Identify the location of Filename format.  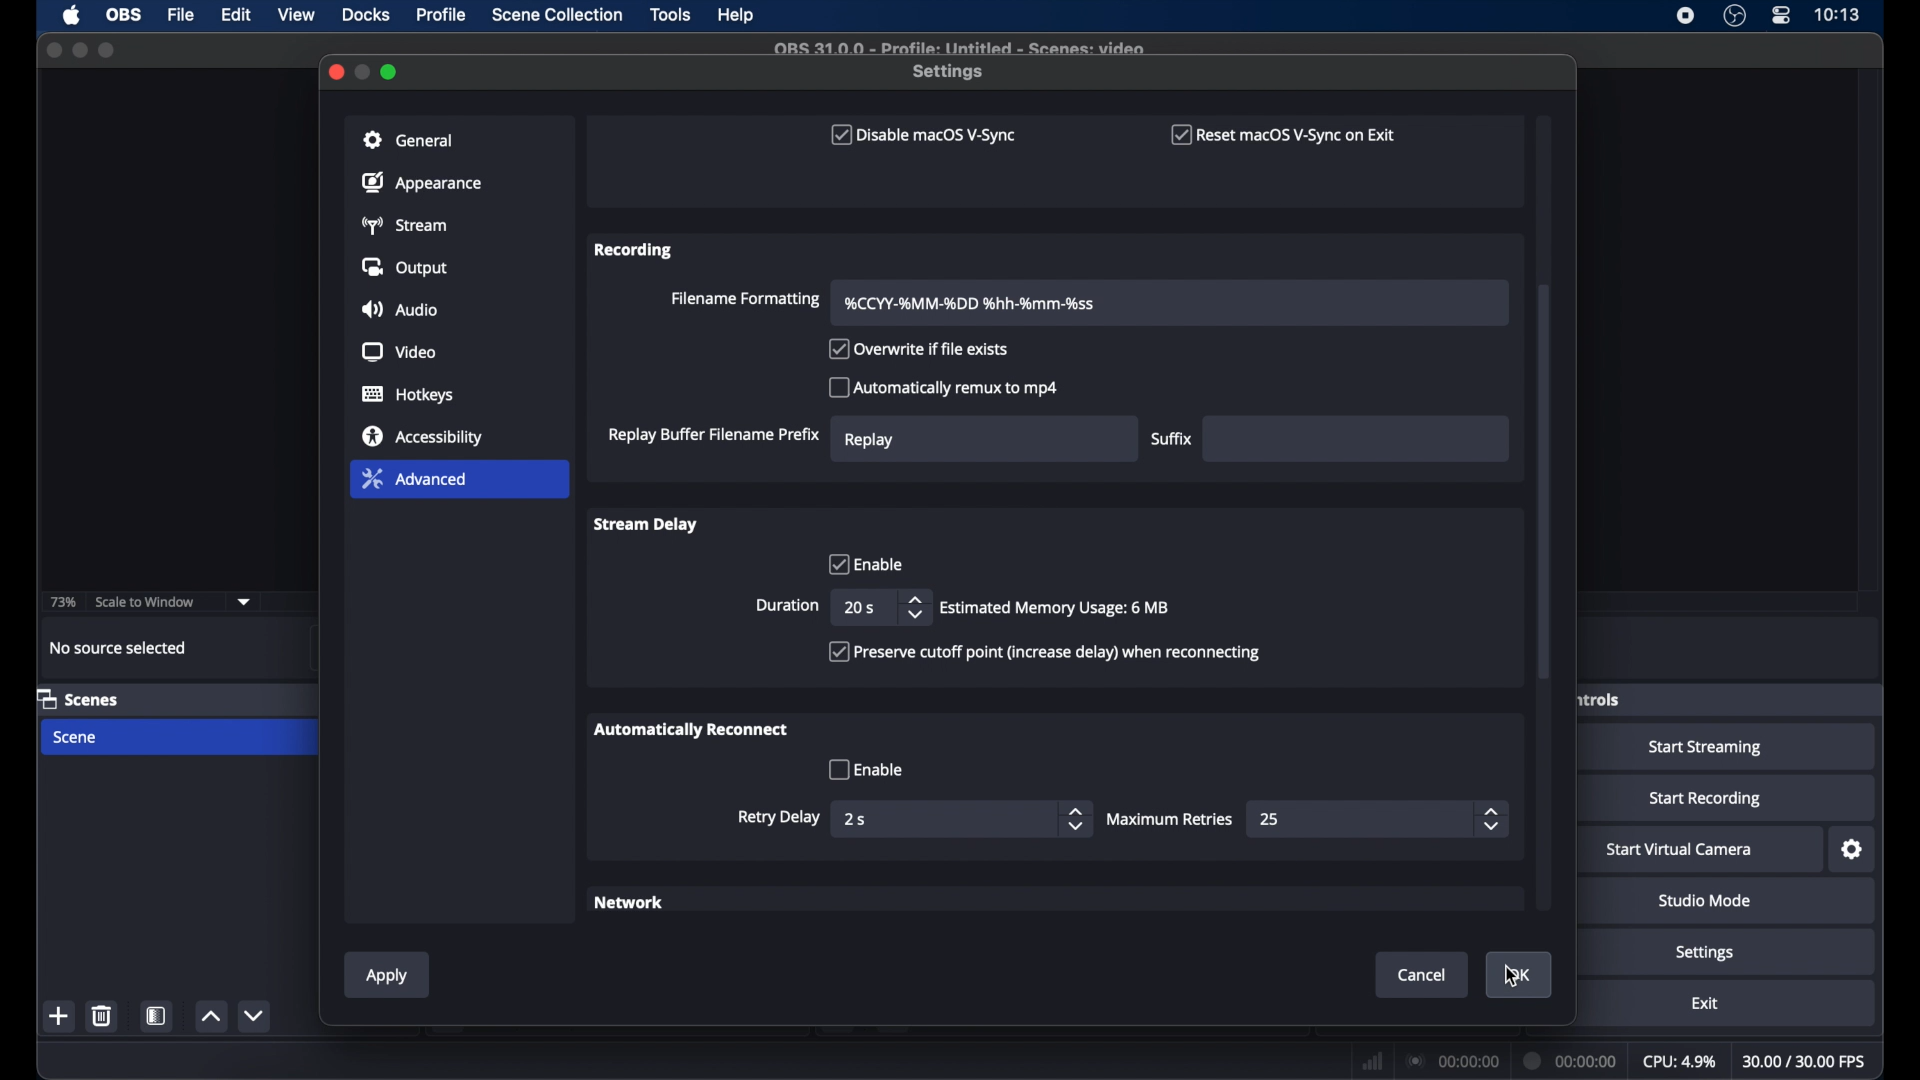
(972, 303).